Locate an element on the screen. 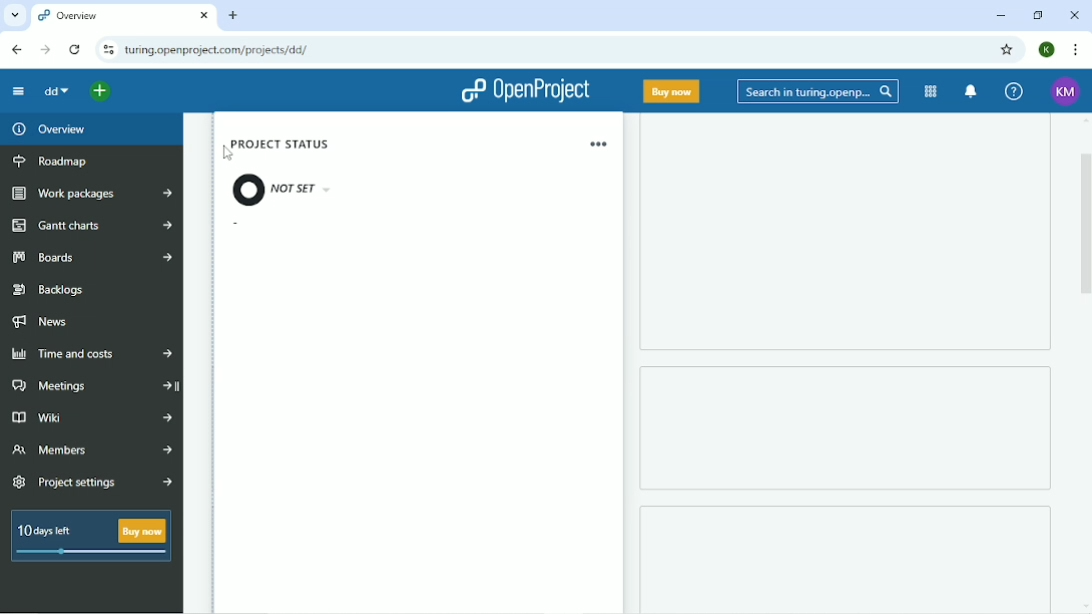  Members is located at coordinates (92, 450).